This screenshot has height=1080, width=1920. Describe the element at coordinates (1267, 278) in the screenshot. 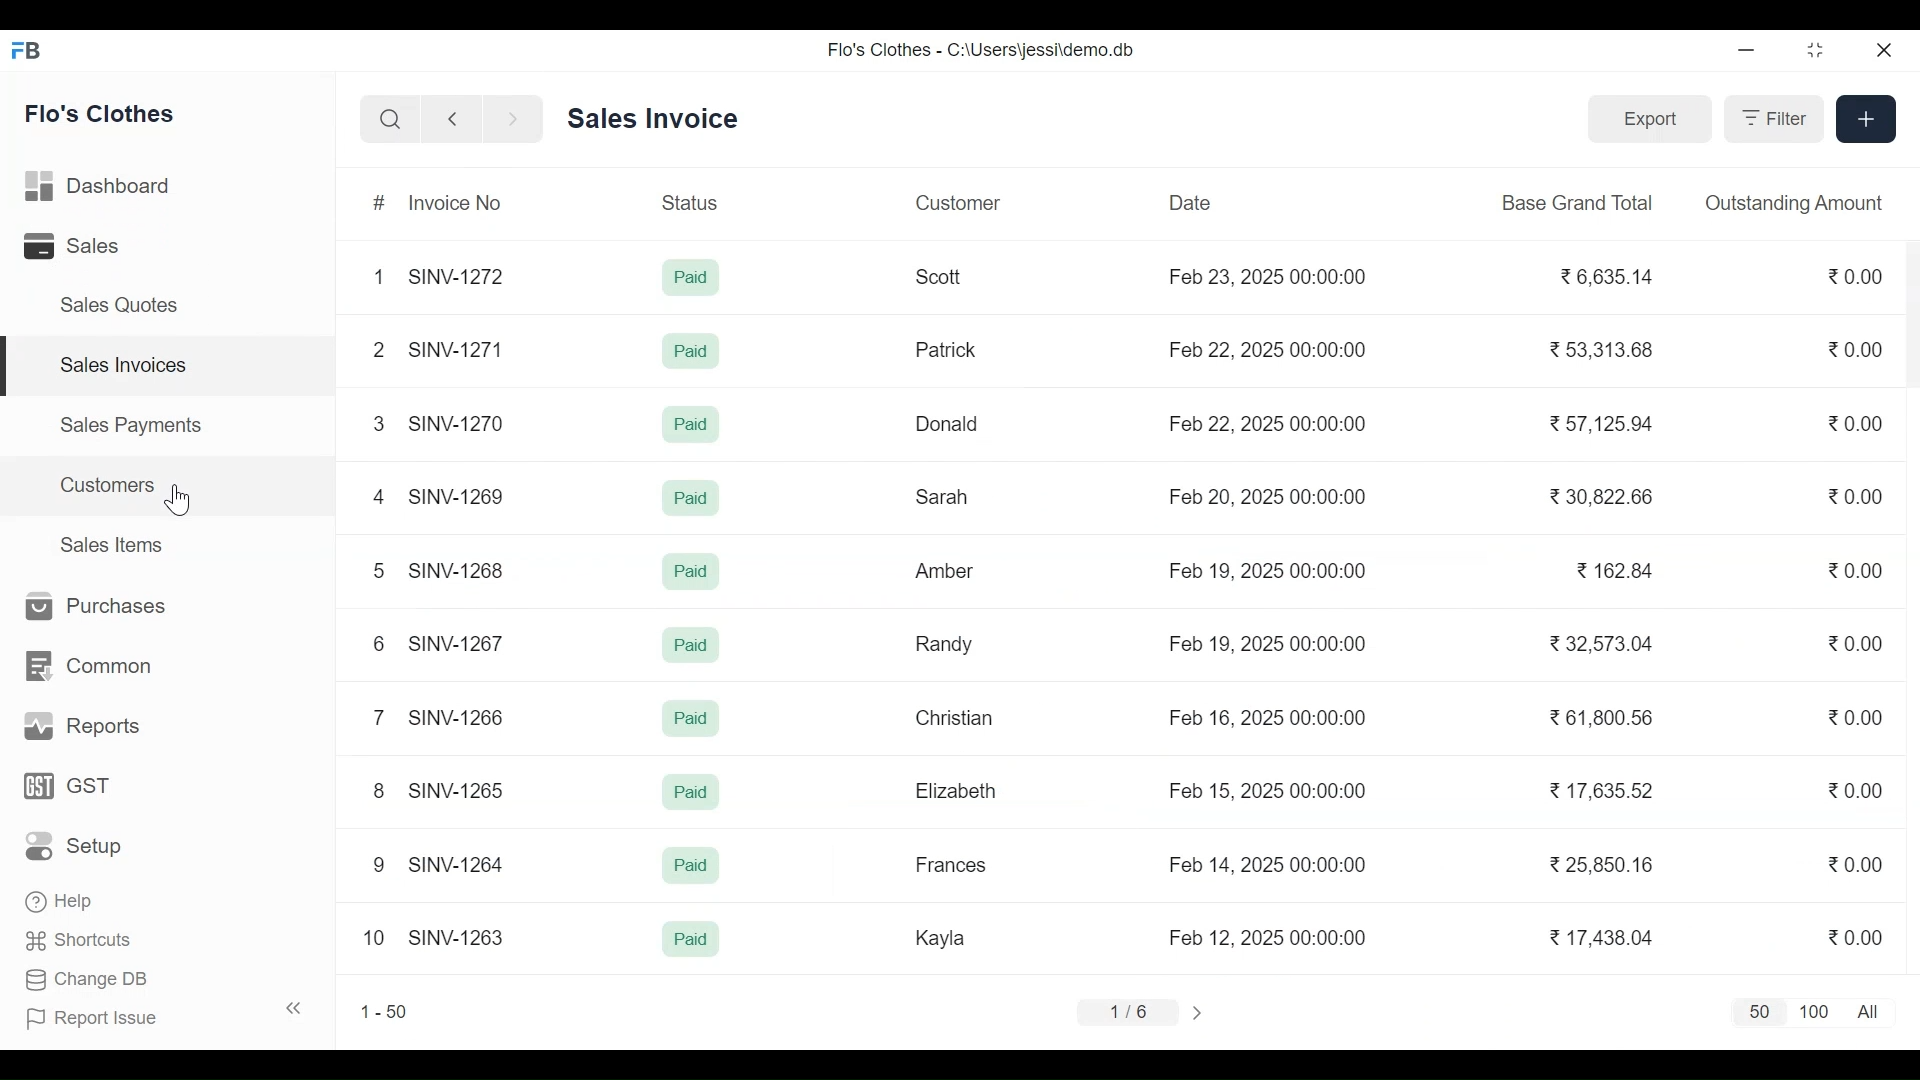

I see `Feb 23, 2025 00:00:00` at that location.